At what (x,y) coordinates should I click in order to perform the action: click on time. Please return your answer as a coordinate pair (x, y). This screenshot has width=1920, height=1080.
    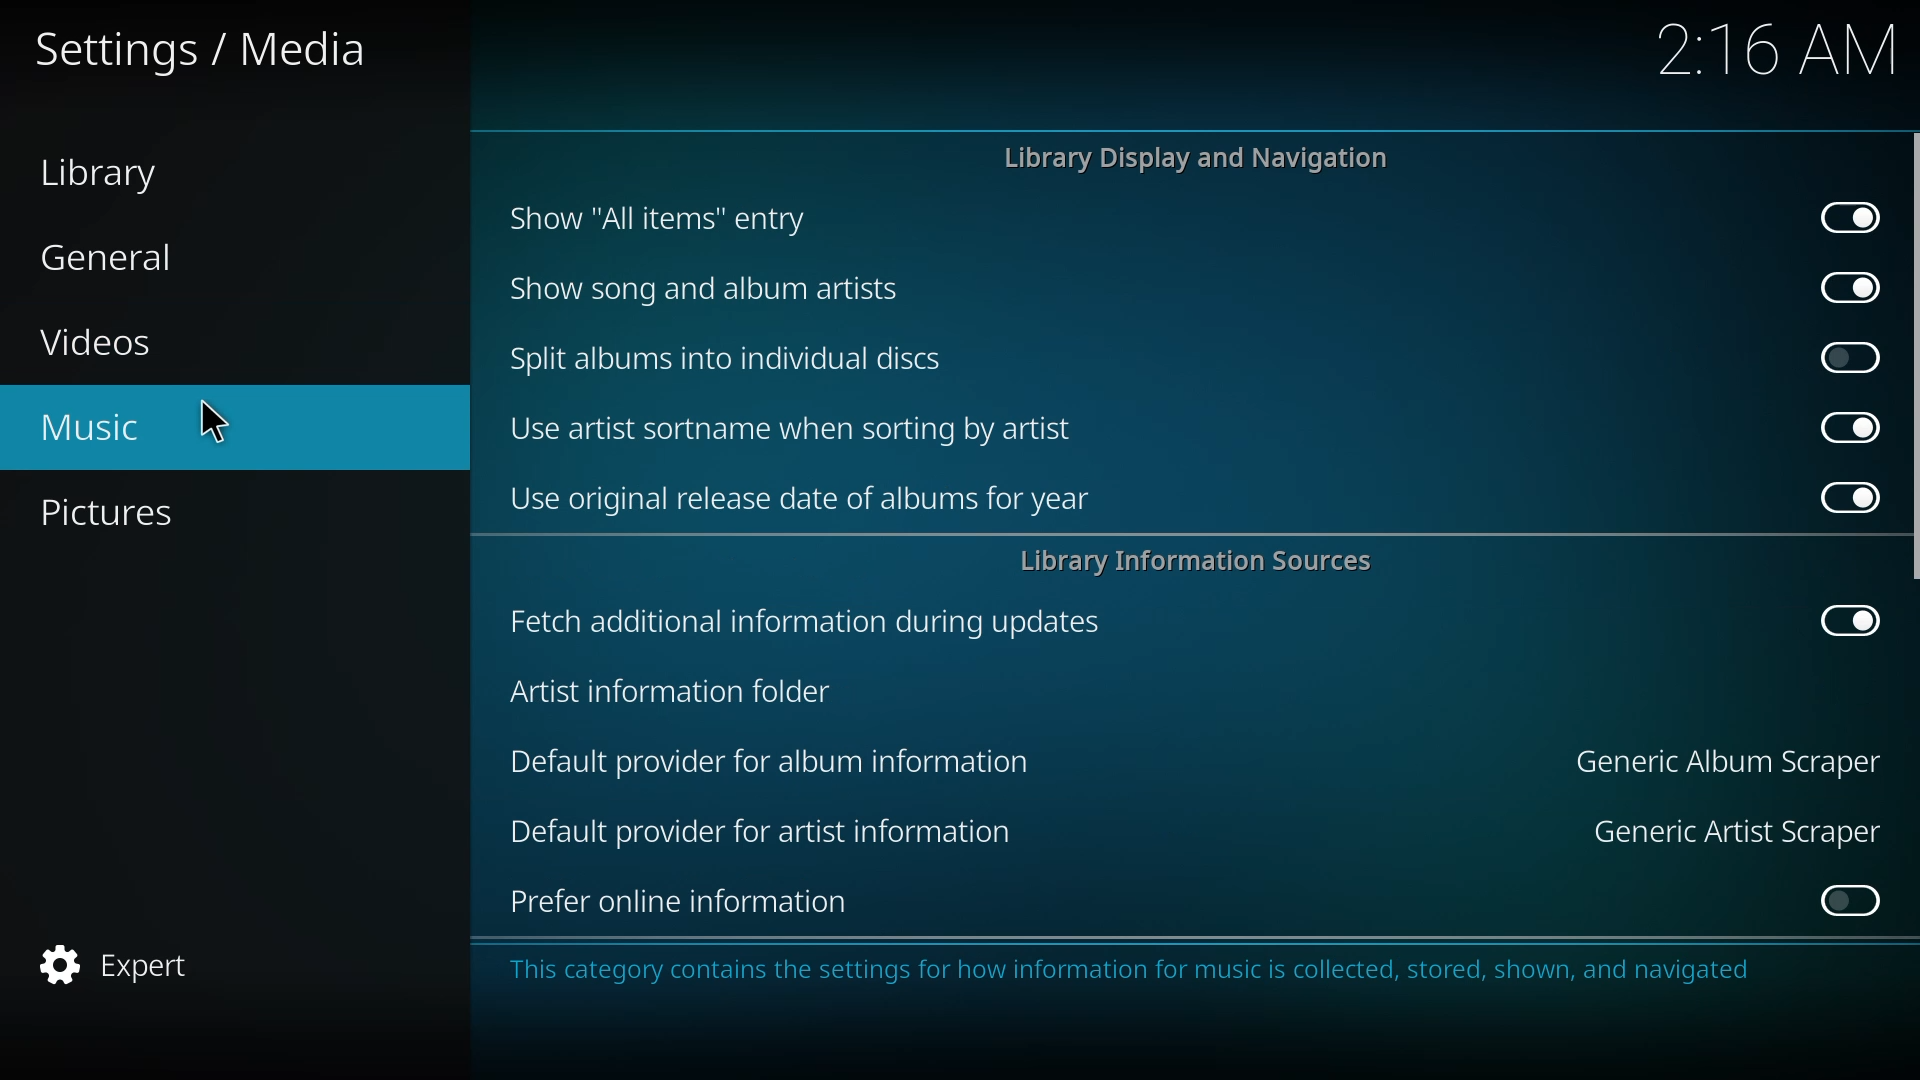
    Looking at the image, I should click on (1783, 47).